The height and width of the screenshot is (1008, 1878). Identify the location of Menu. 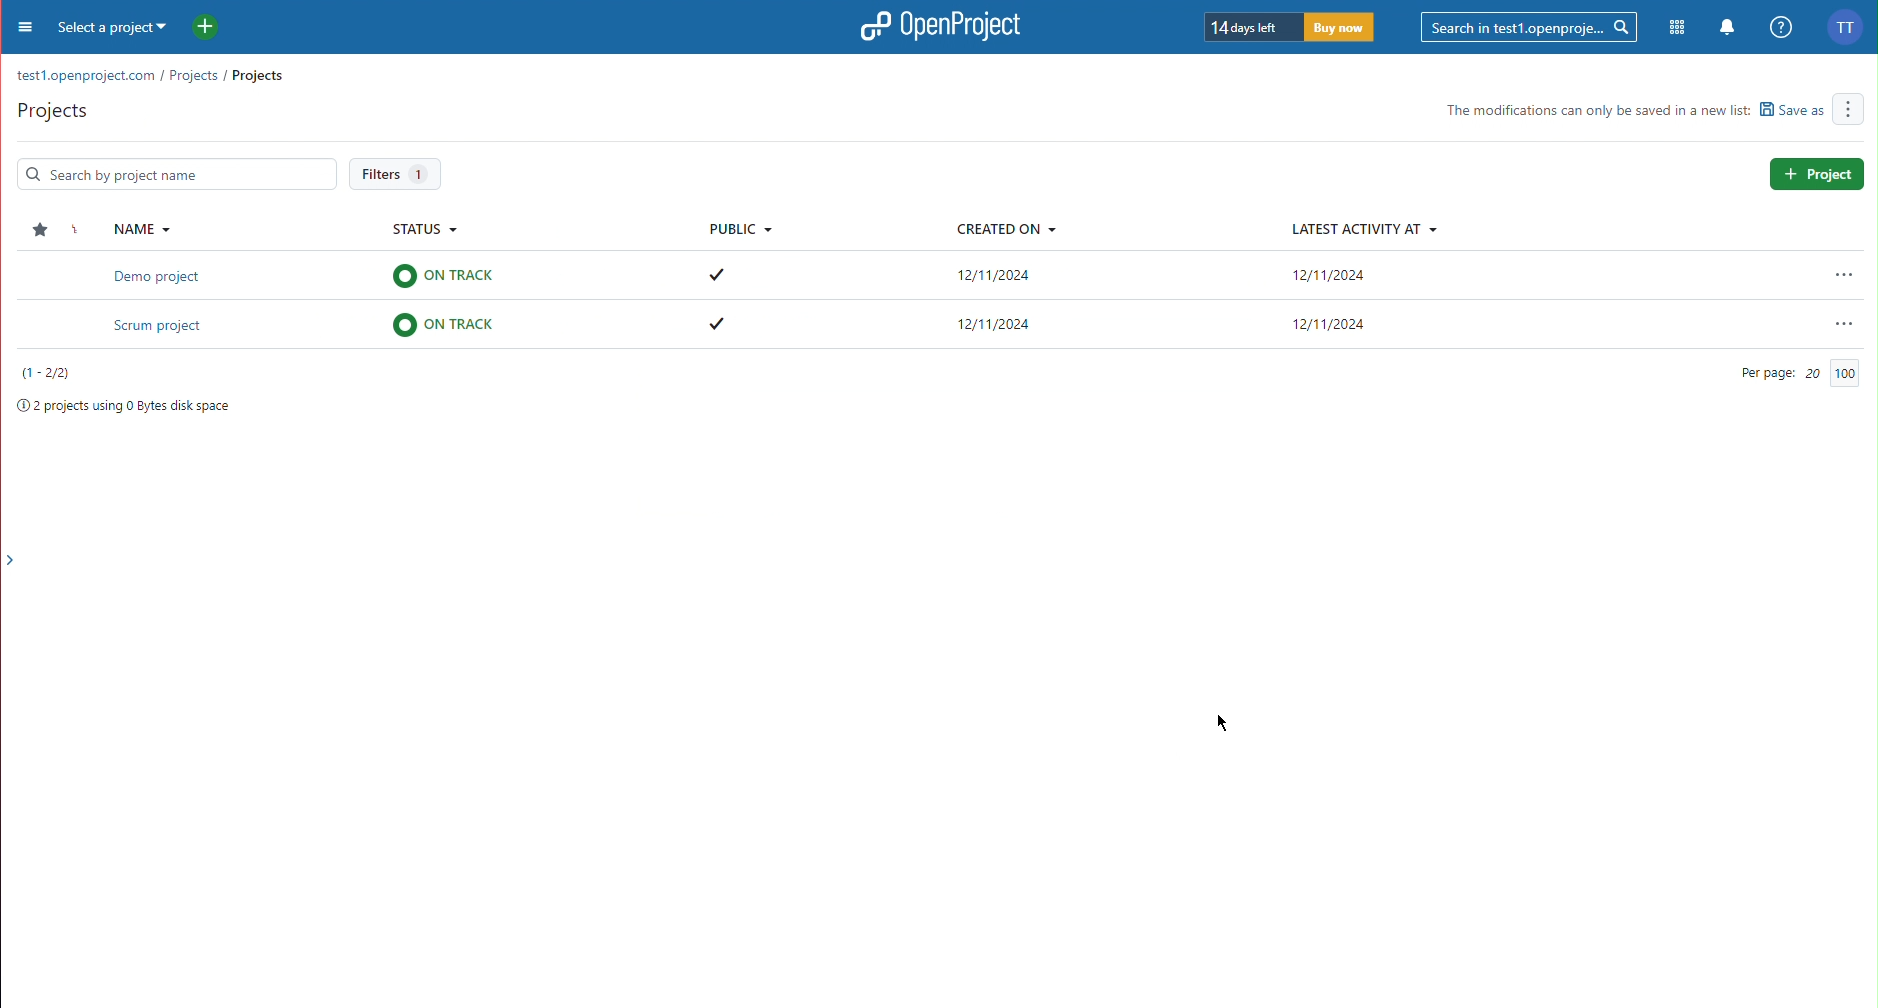
(20, 27).